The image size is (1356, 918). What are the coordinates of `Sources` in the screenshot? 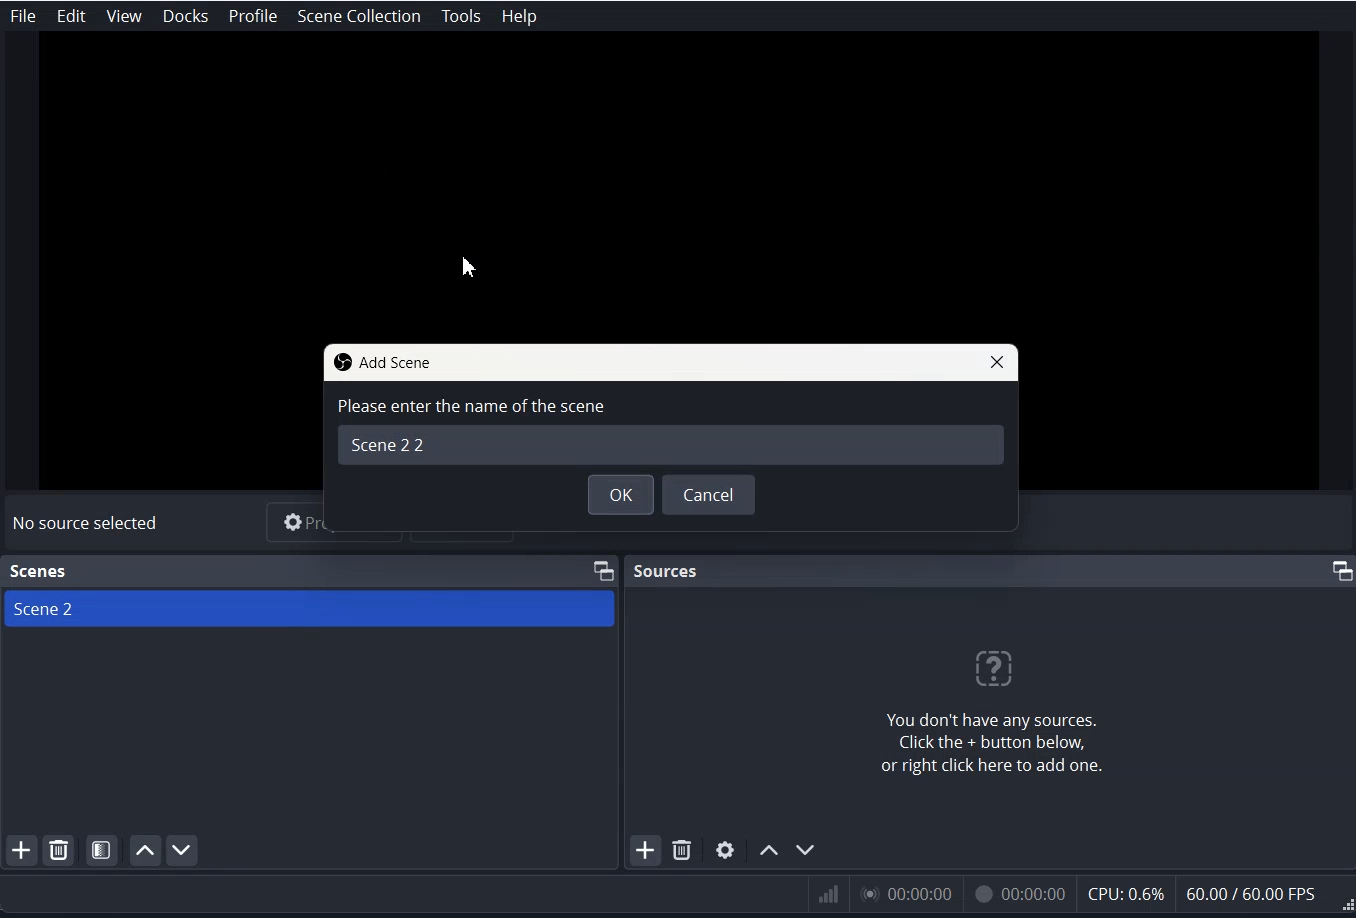 It's located at (667, 569).